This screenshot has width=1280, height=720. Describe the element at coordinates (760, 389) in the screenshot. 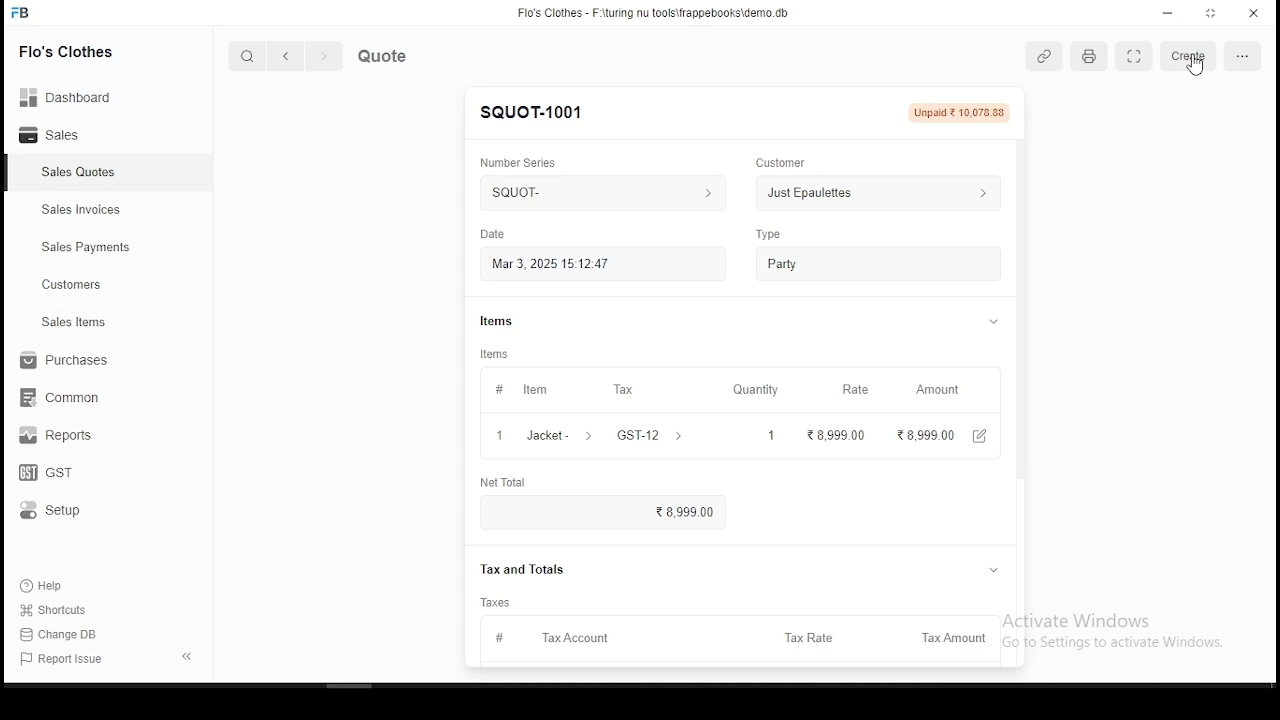

I see `quantity` at that location.